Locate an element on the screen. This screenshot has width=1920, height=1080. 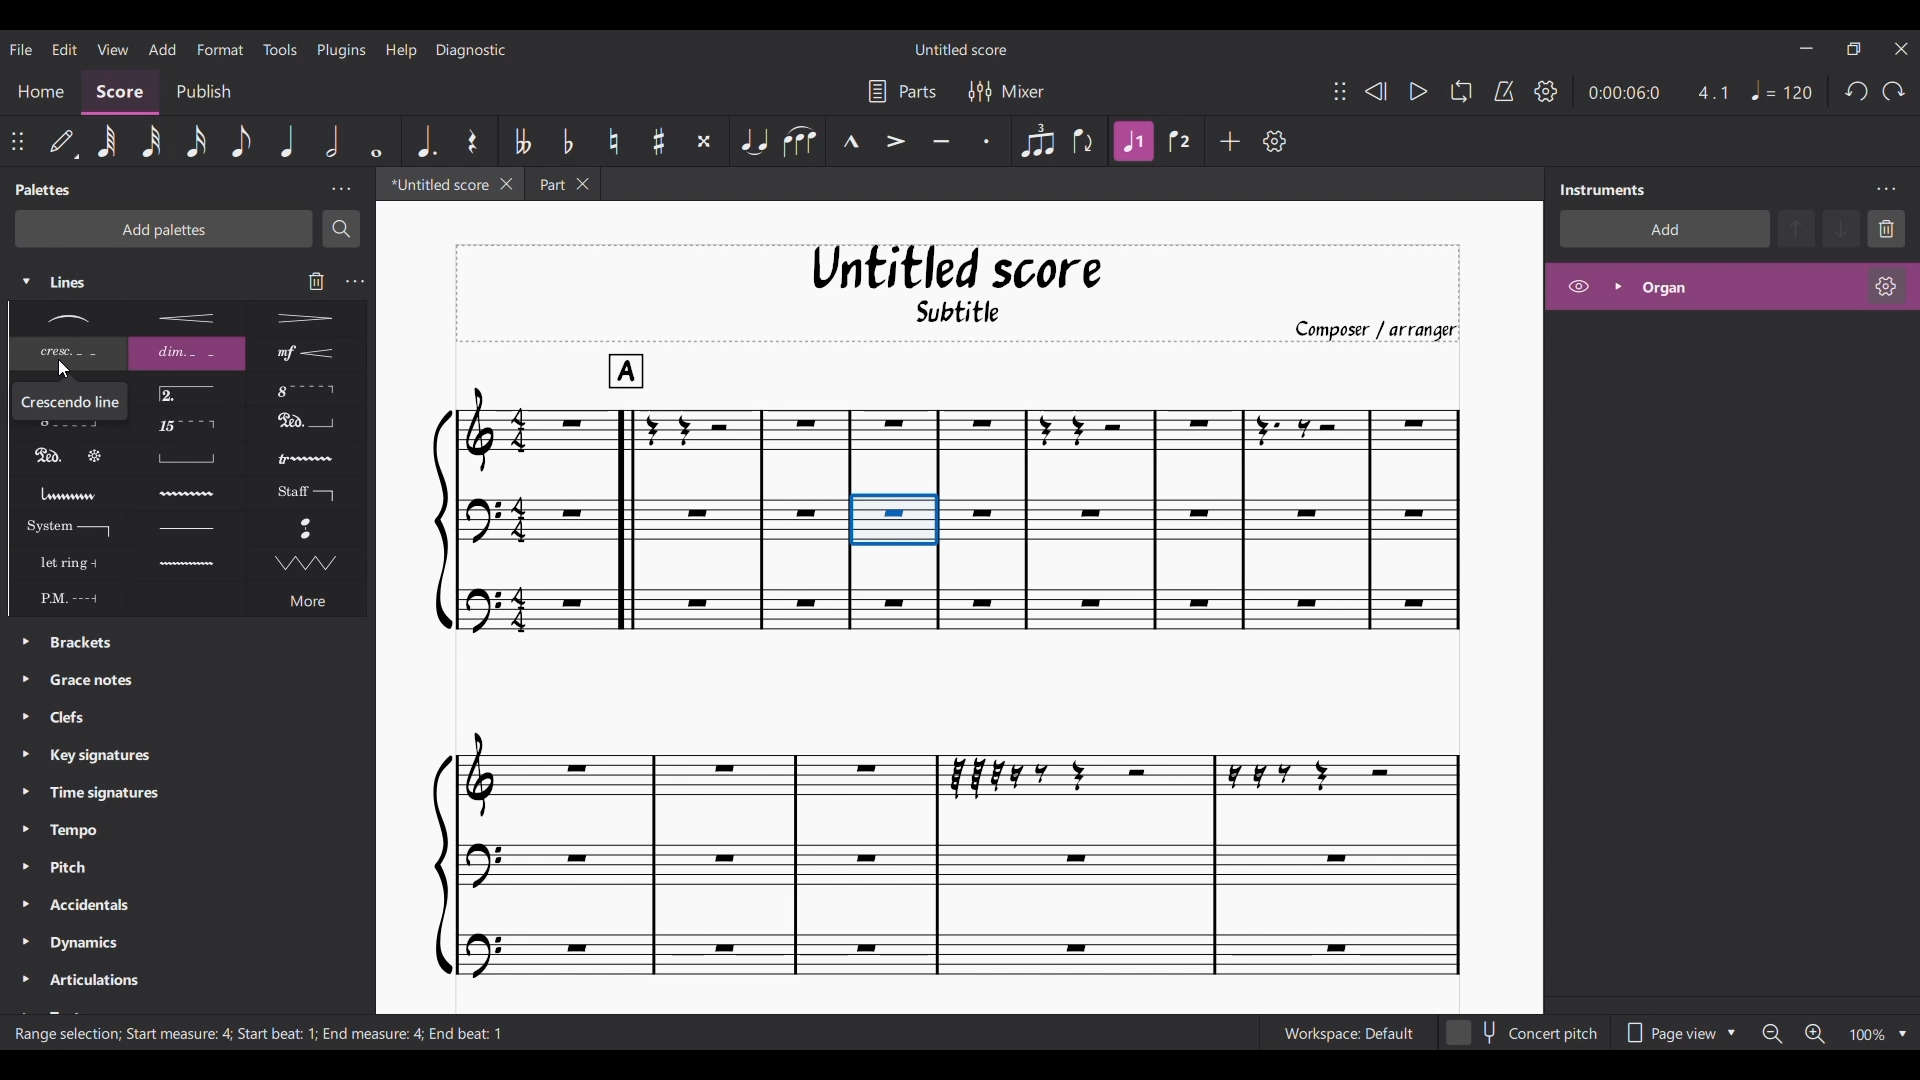
Instruments panel settings is located at coordinates (1886, 189).